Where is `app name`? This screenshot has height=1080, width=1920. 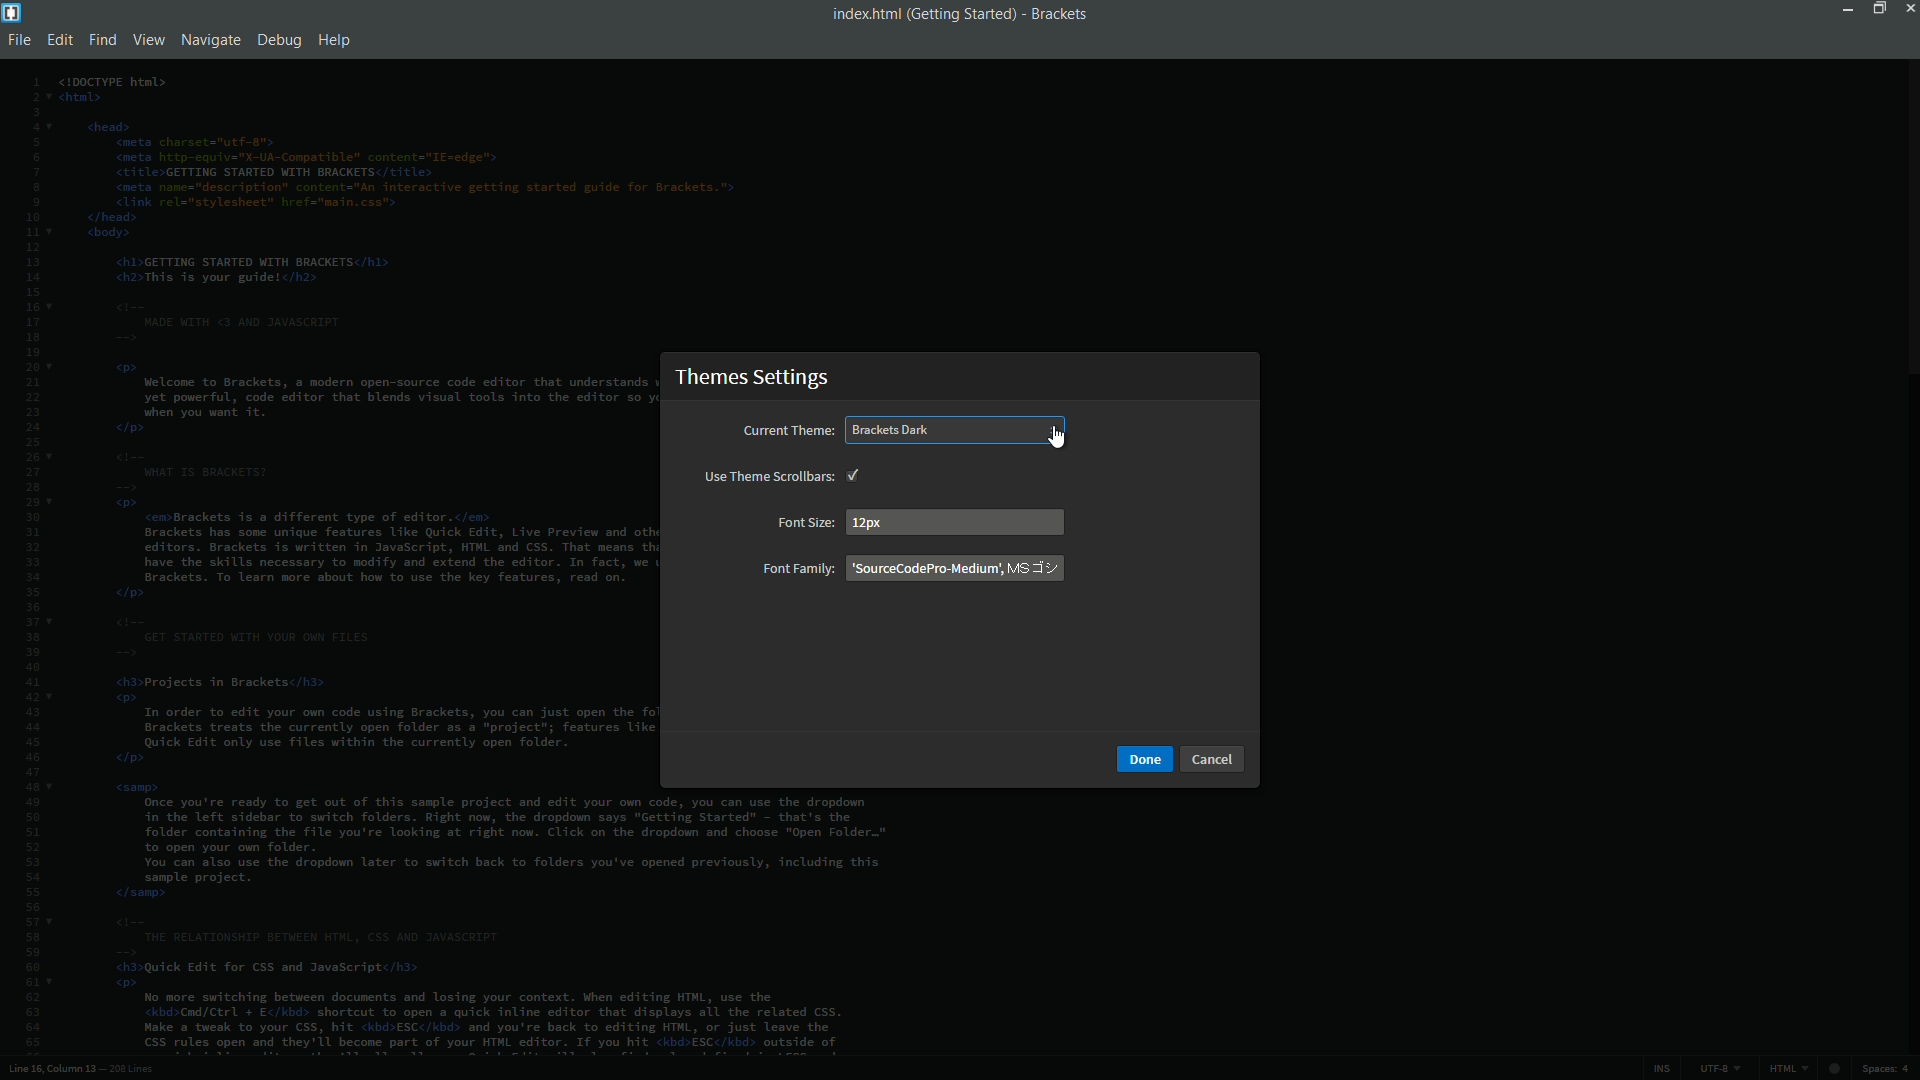
app name is located at coordinates (1060, 15).